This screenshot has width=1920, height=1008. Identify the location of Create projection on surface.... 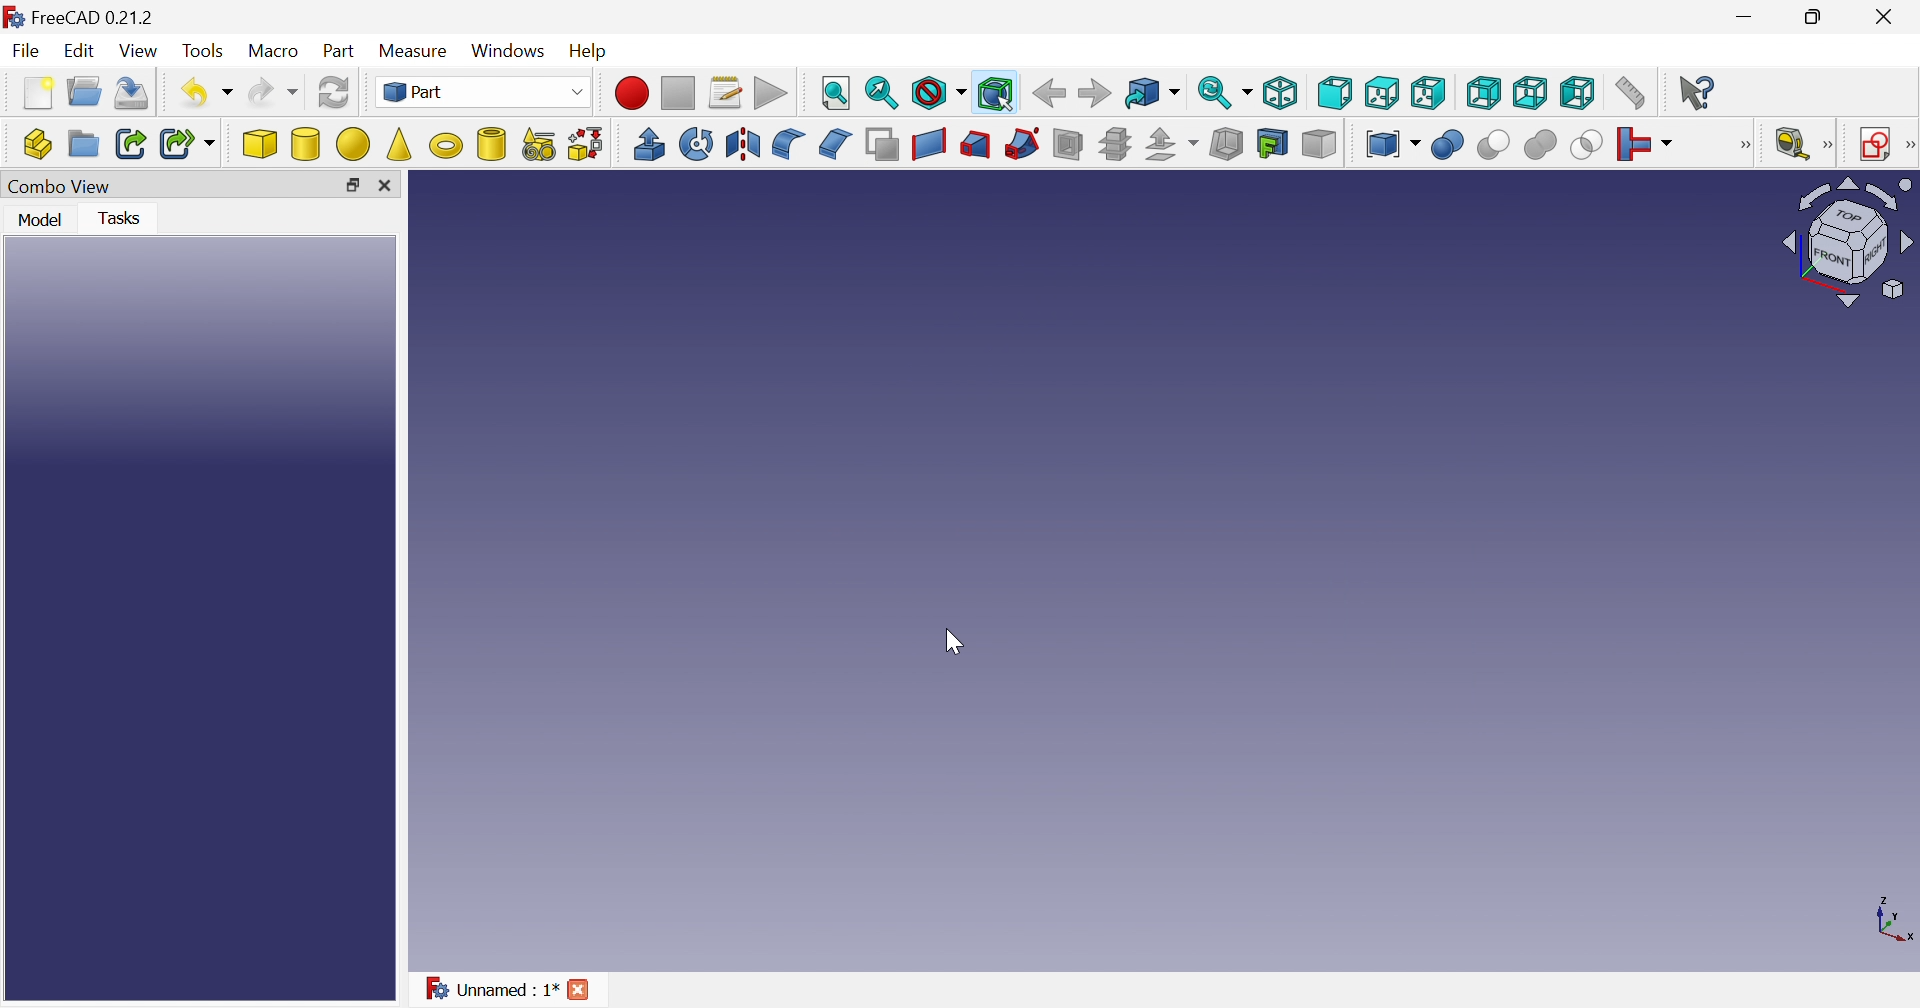
(1272, 143).